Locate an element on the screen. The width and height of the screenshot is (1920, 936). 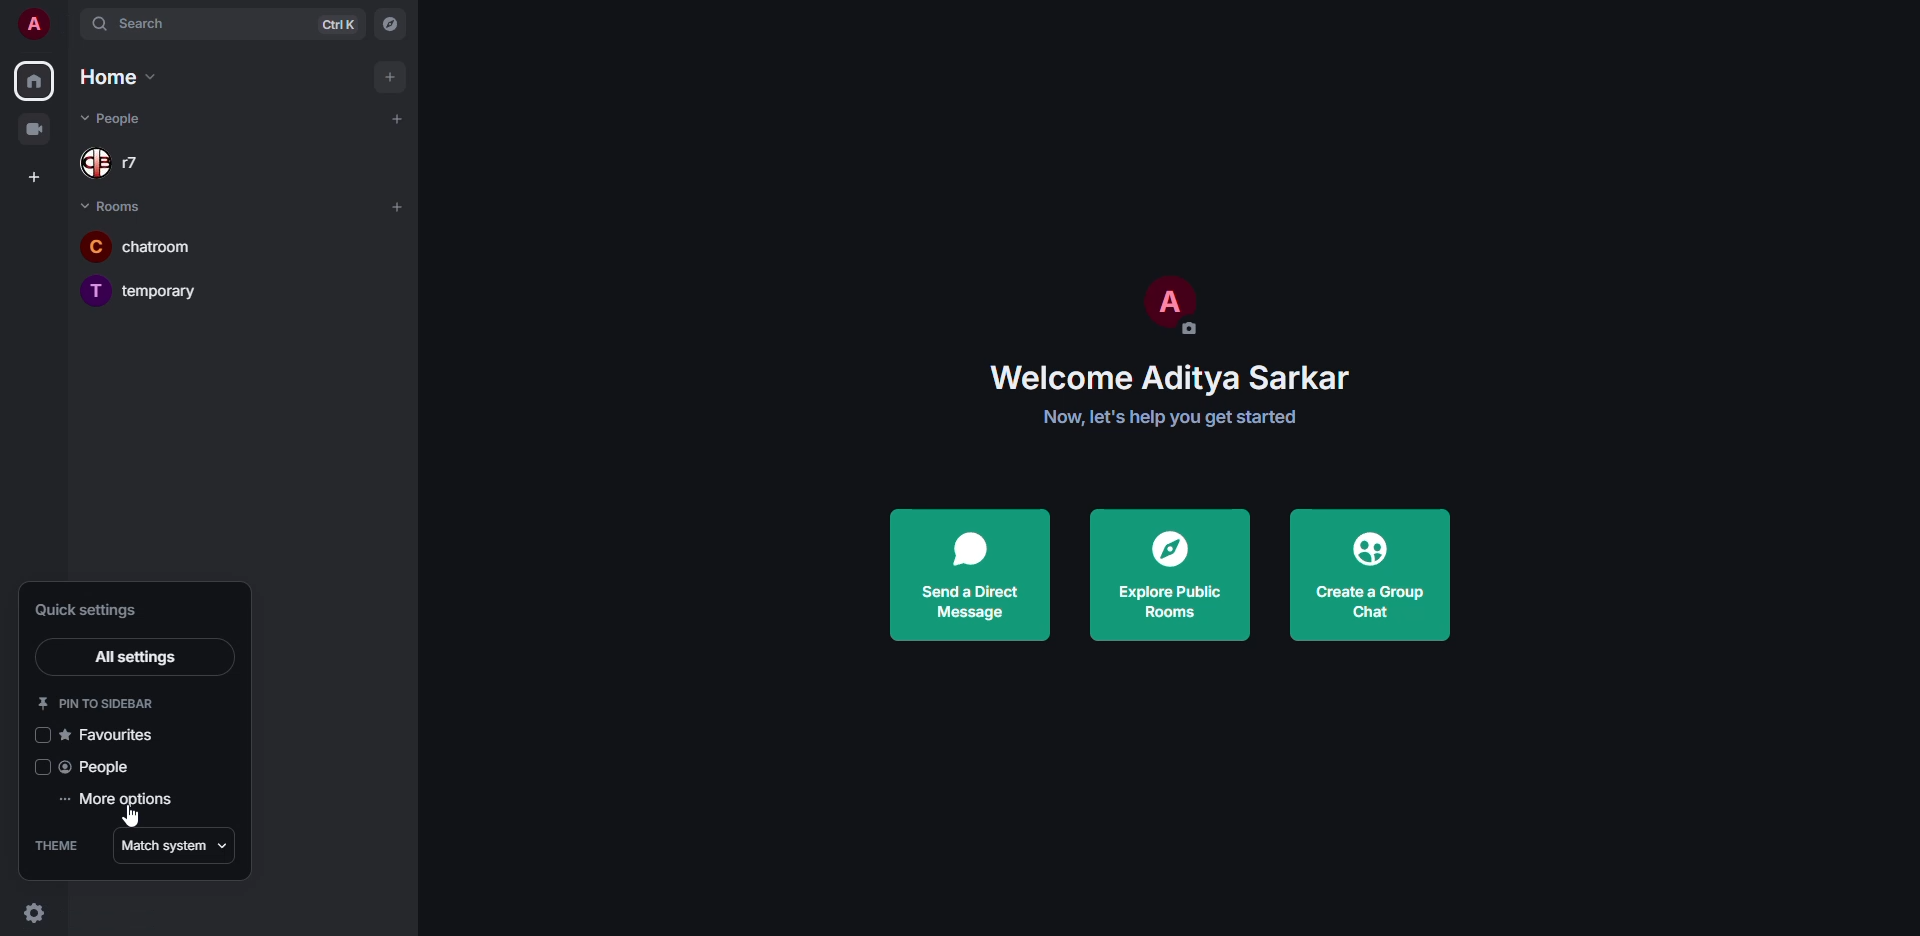
home is located at coordinates (37, 82).